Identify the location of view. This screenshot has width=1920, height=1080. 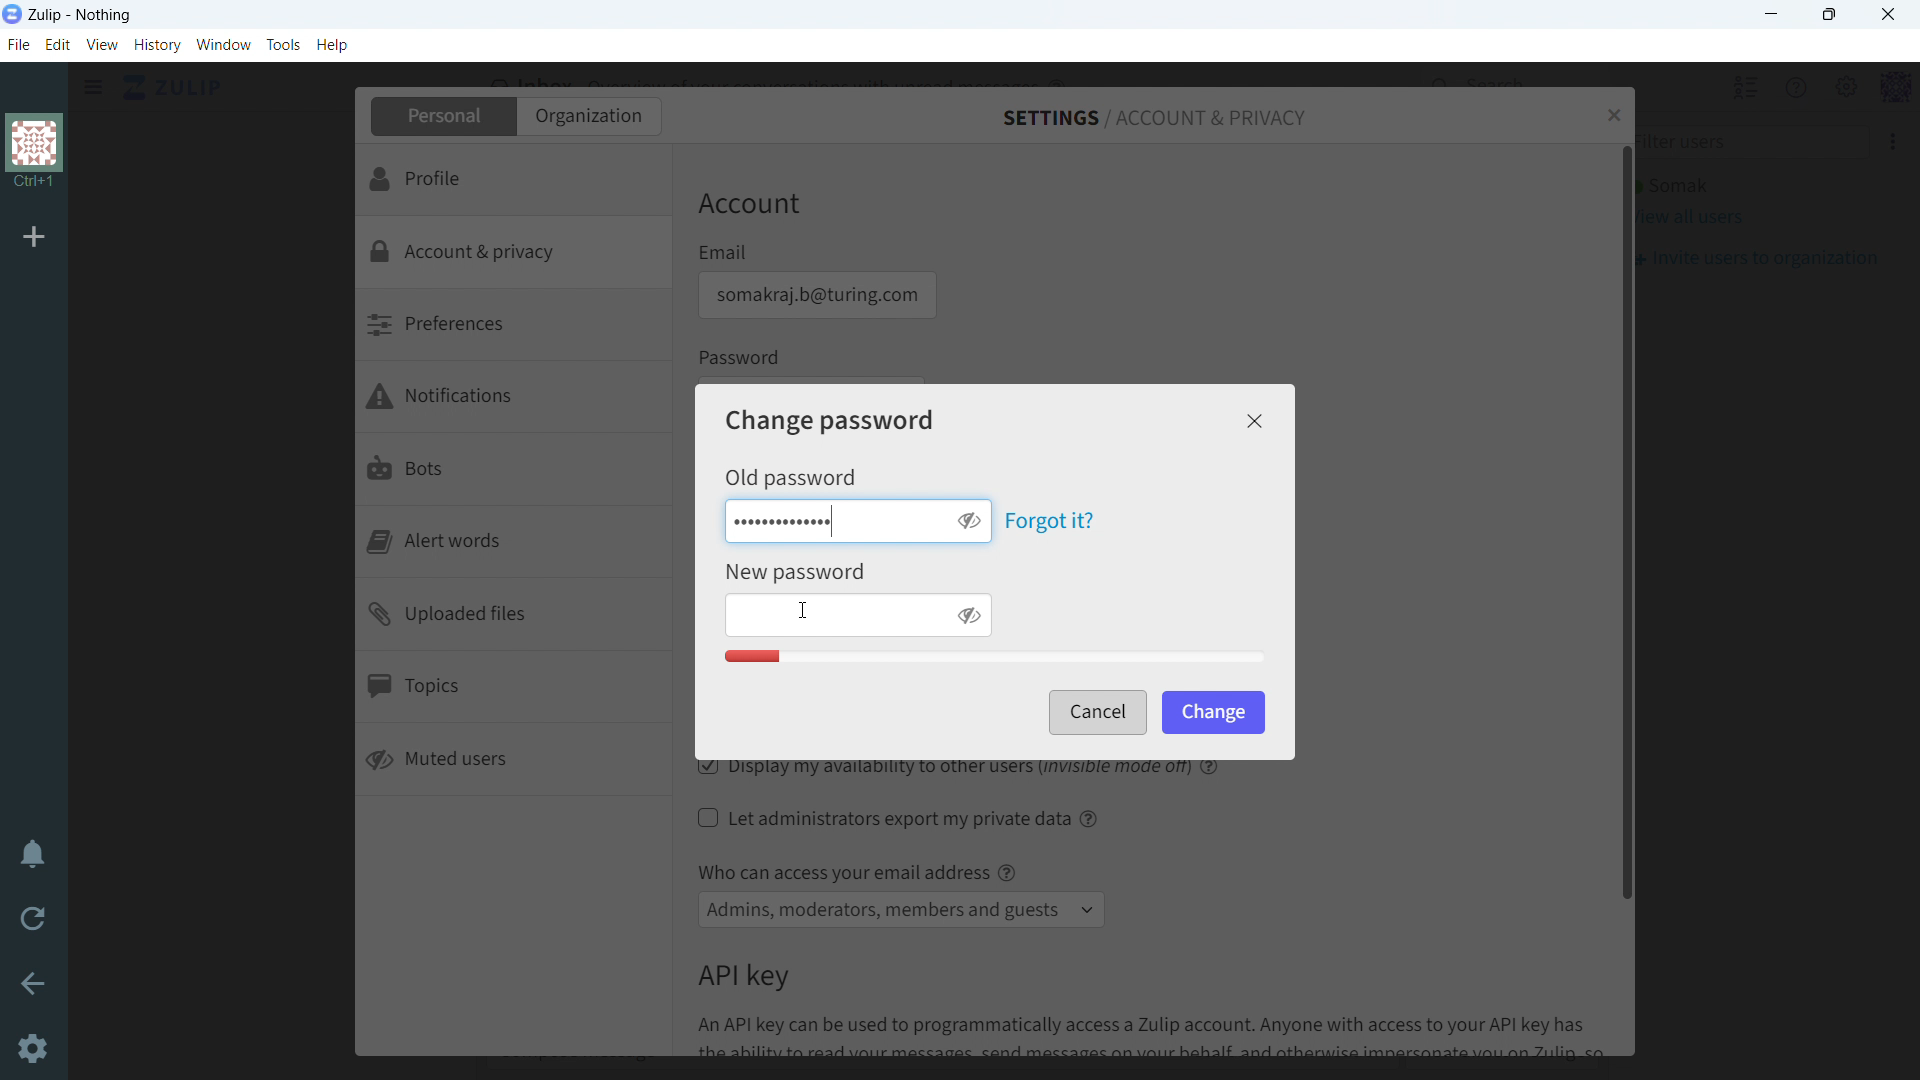
(103, 44).